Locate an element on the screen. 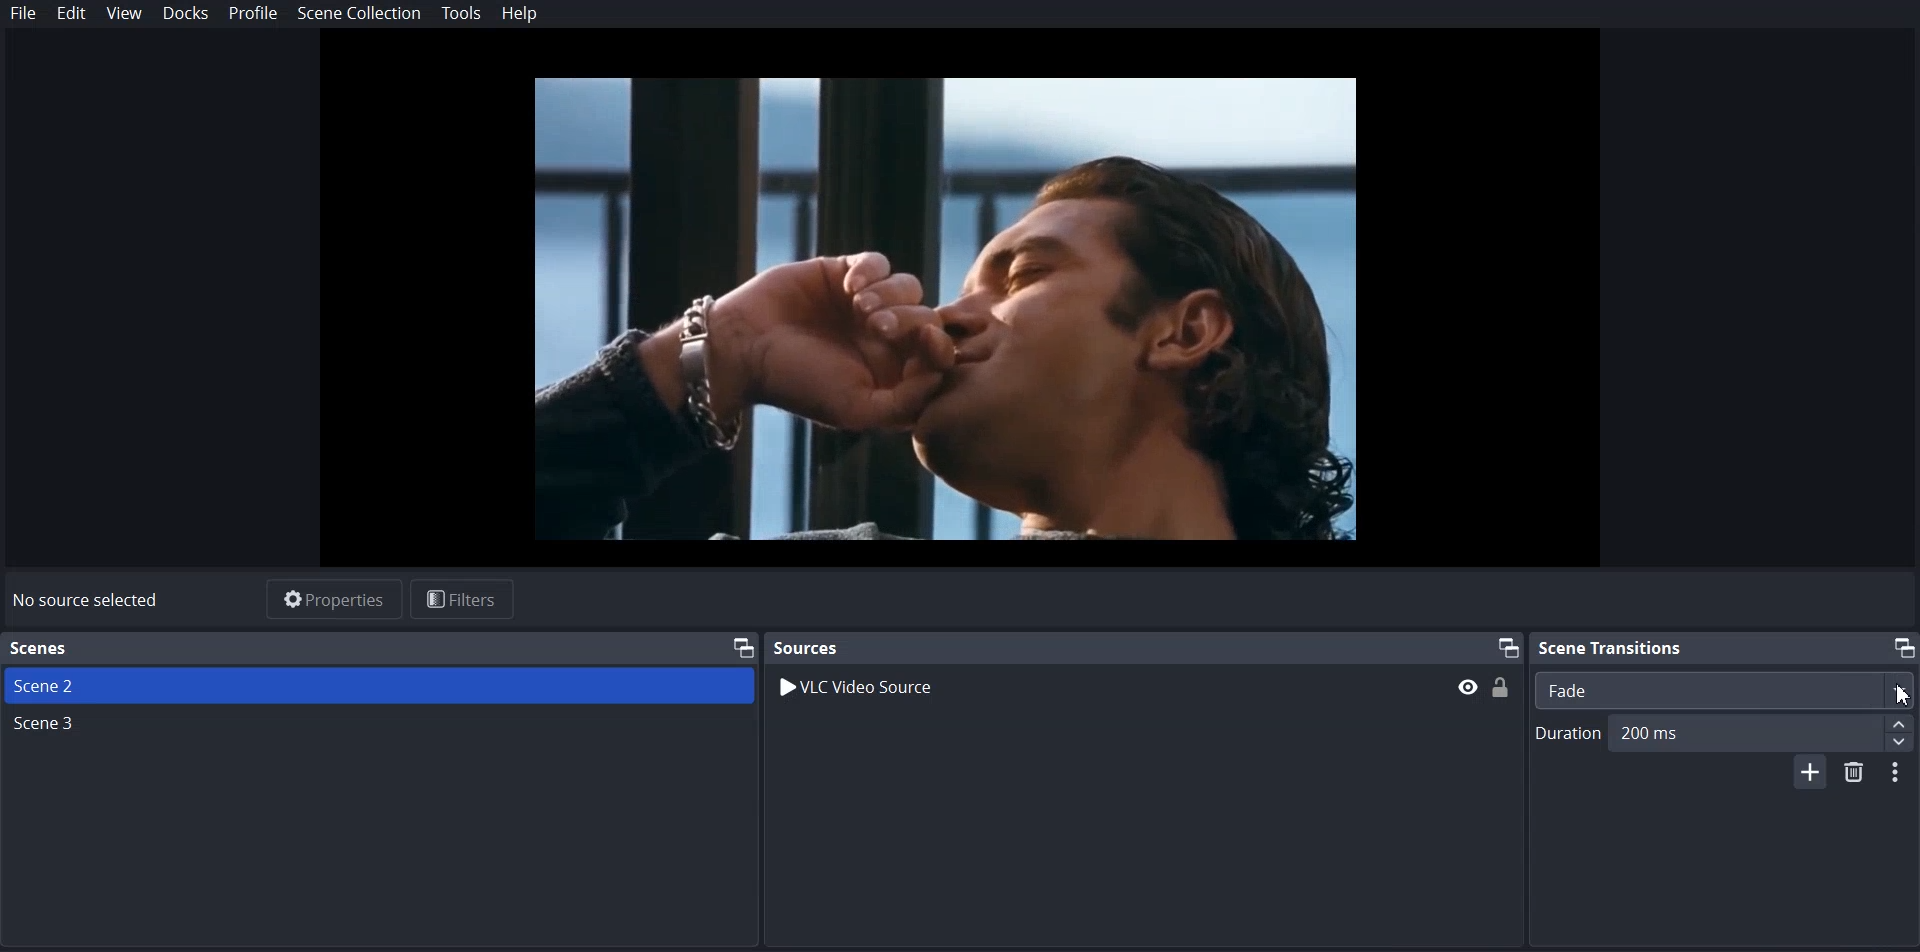  Scene Collection is located at coordinates (360, 15).